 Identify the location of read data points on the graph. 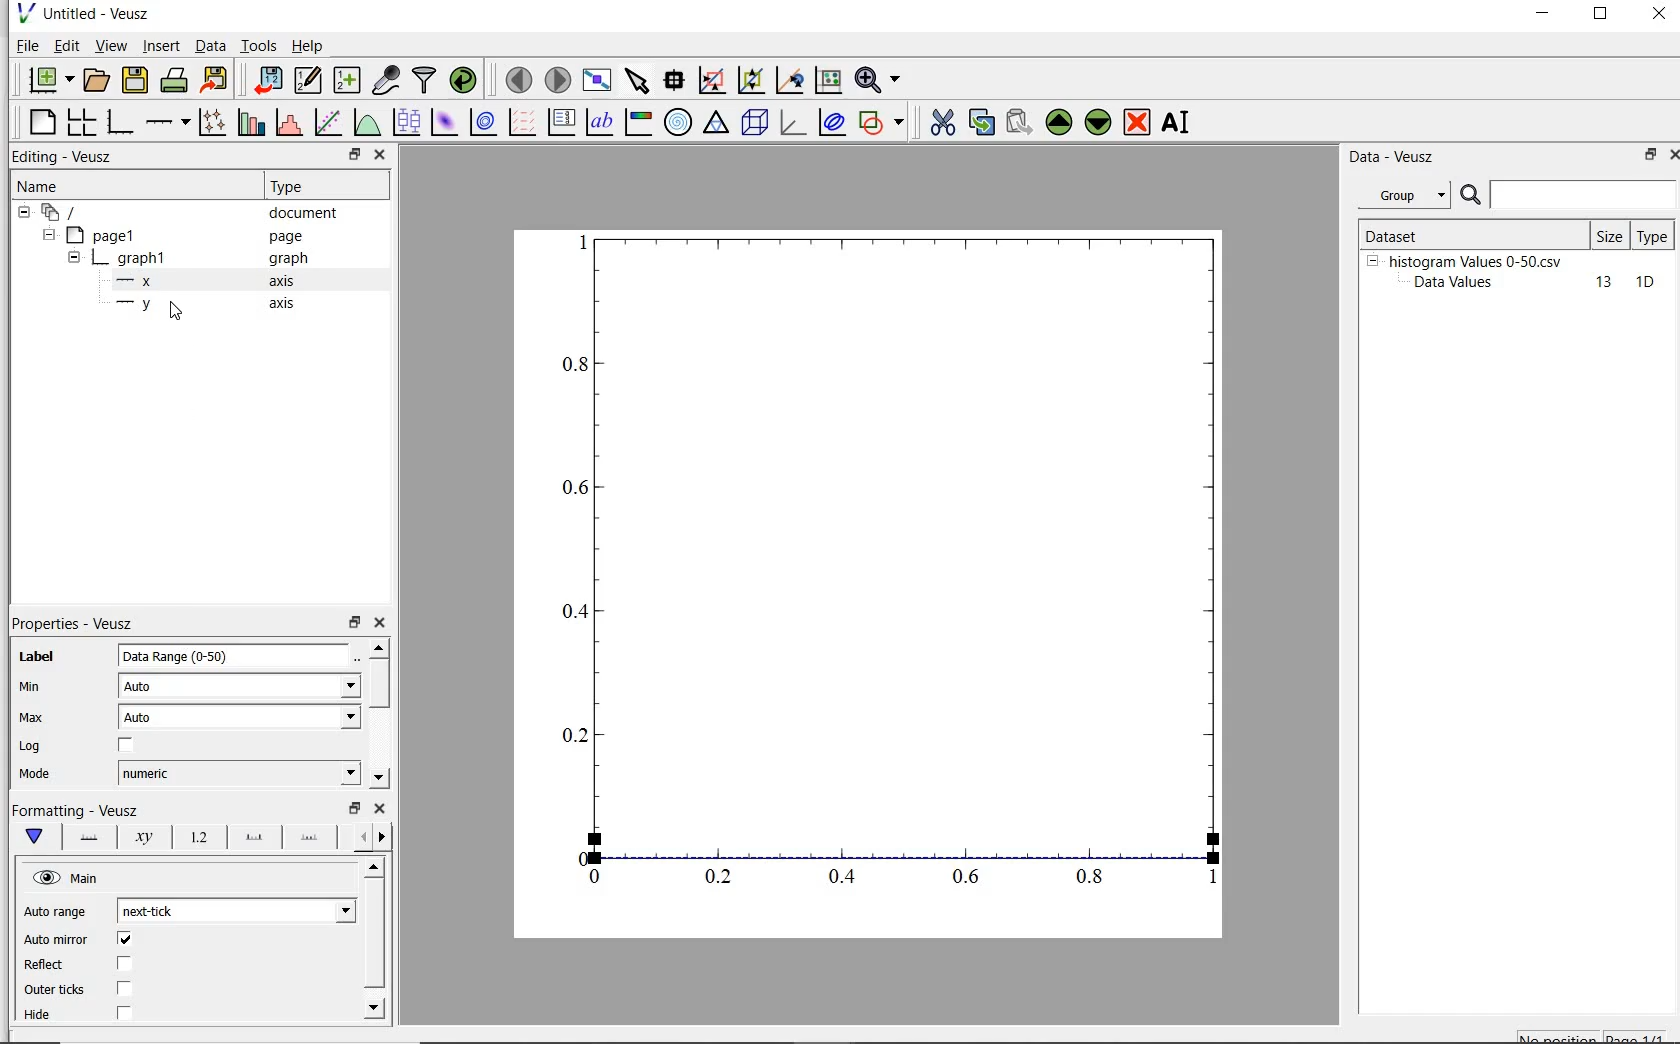
(676, 80).